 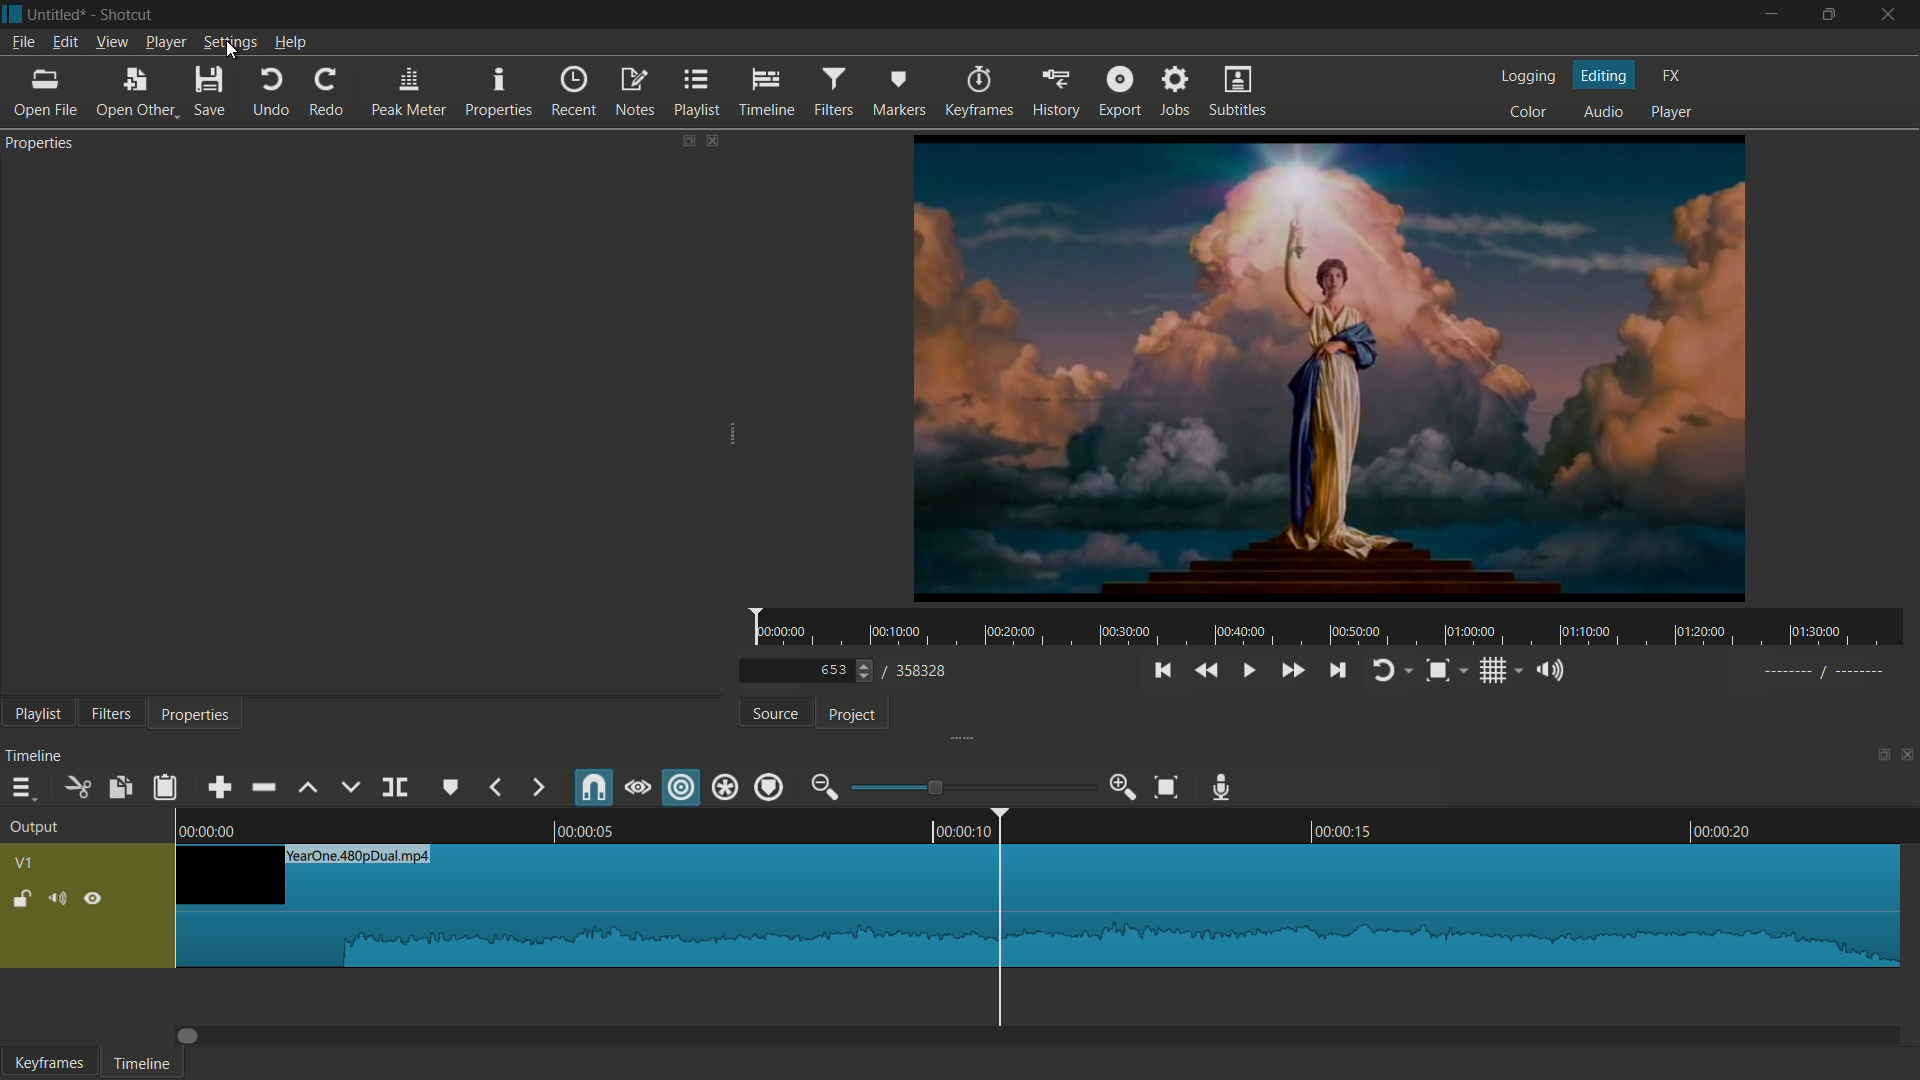 I want to click on minimize, so click(x=1769, y=15).